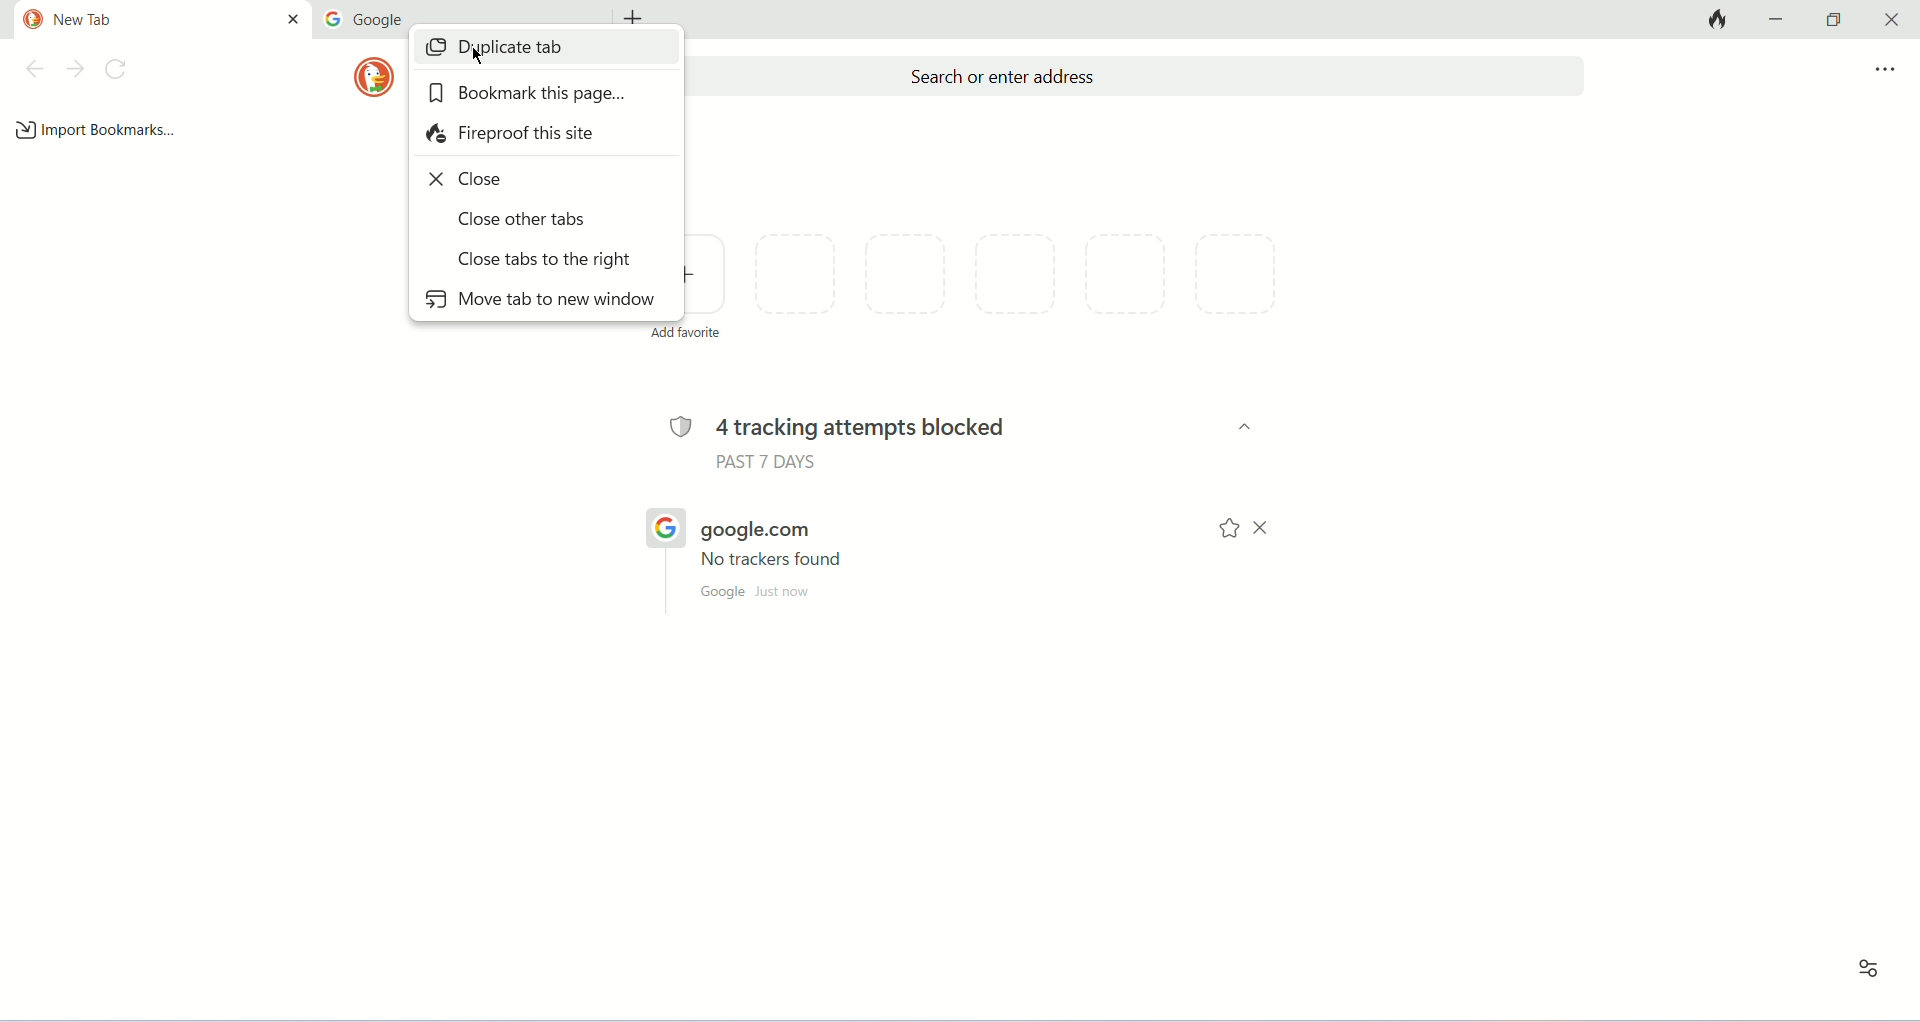  I want to click on no trackers found, so click(773, 563).